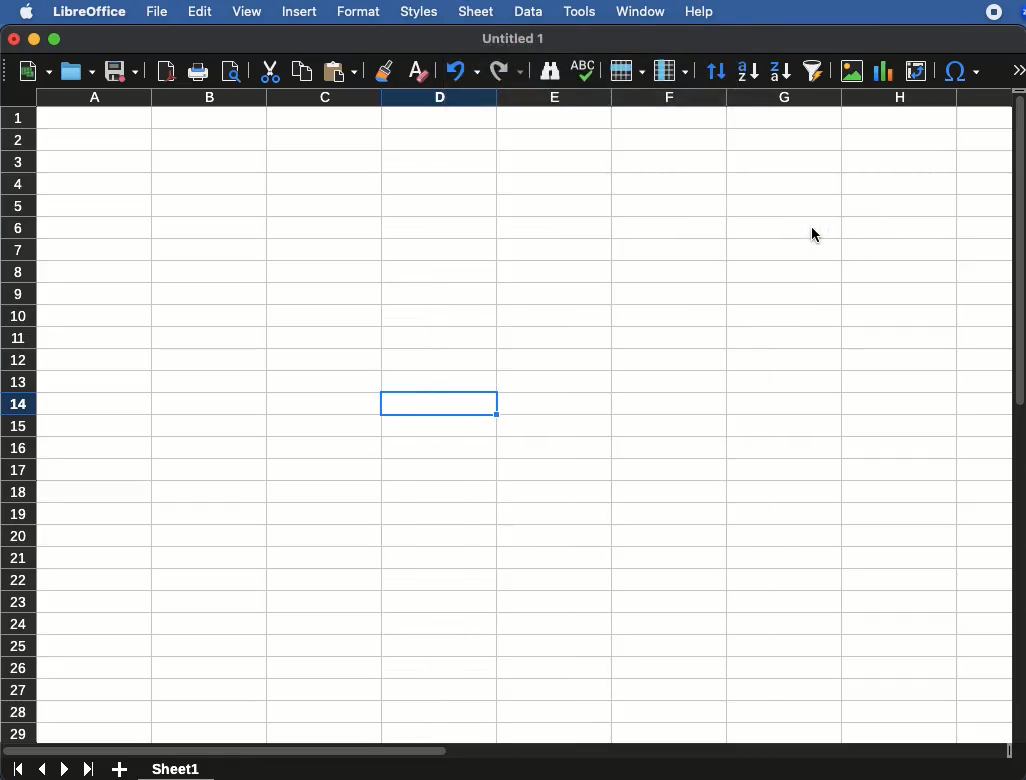 The height and width of the screenshot is (780, 1026). What do you see at coordinates (17, 770) in the screenshot?
I see `last sheet` at bounding box center [17, 770].